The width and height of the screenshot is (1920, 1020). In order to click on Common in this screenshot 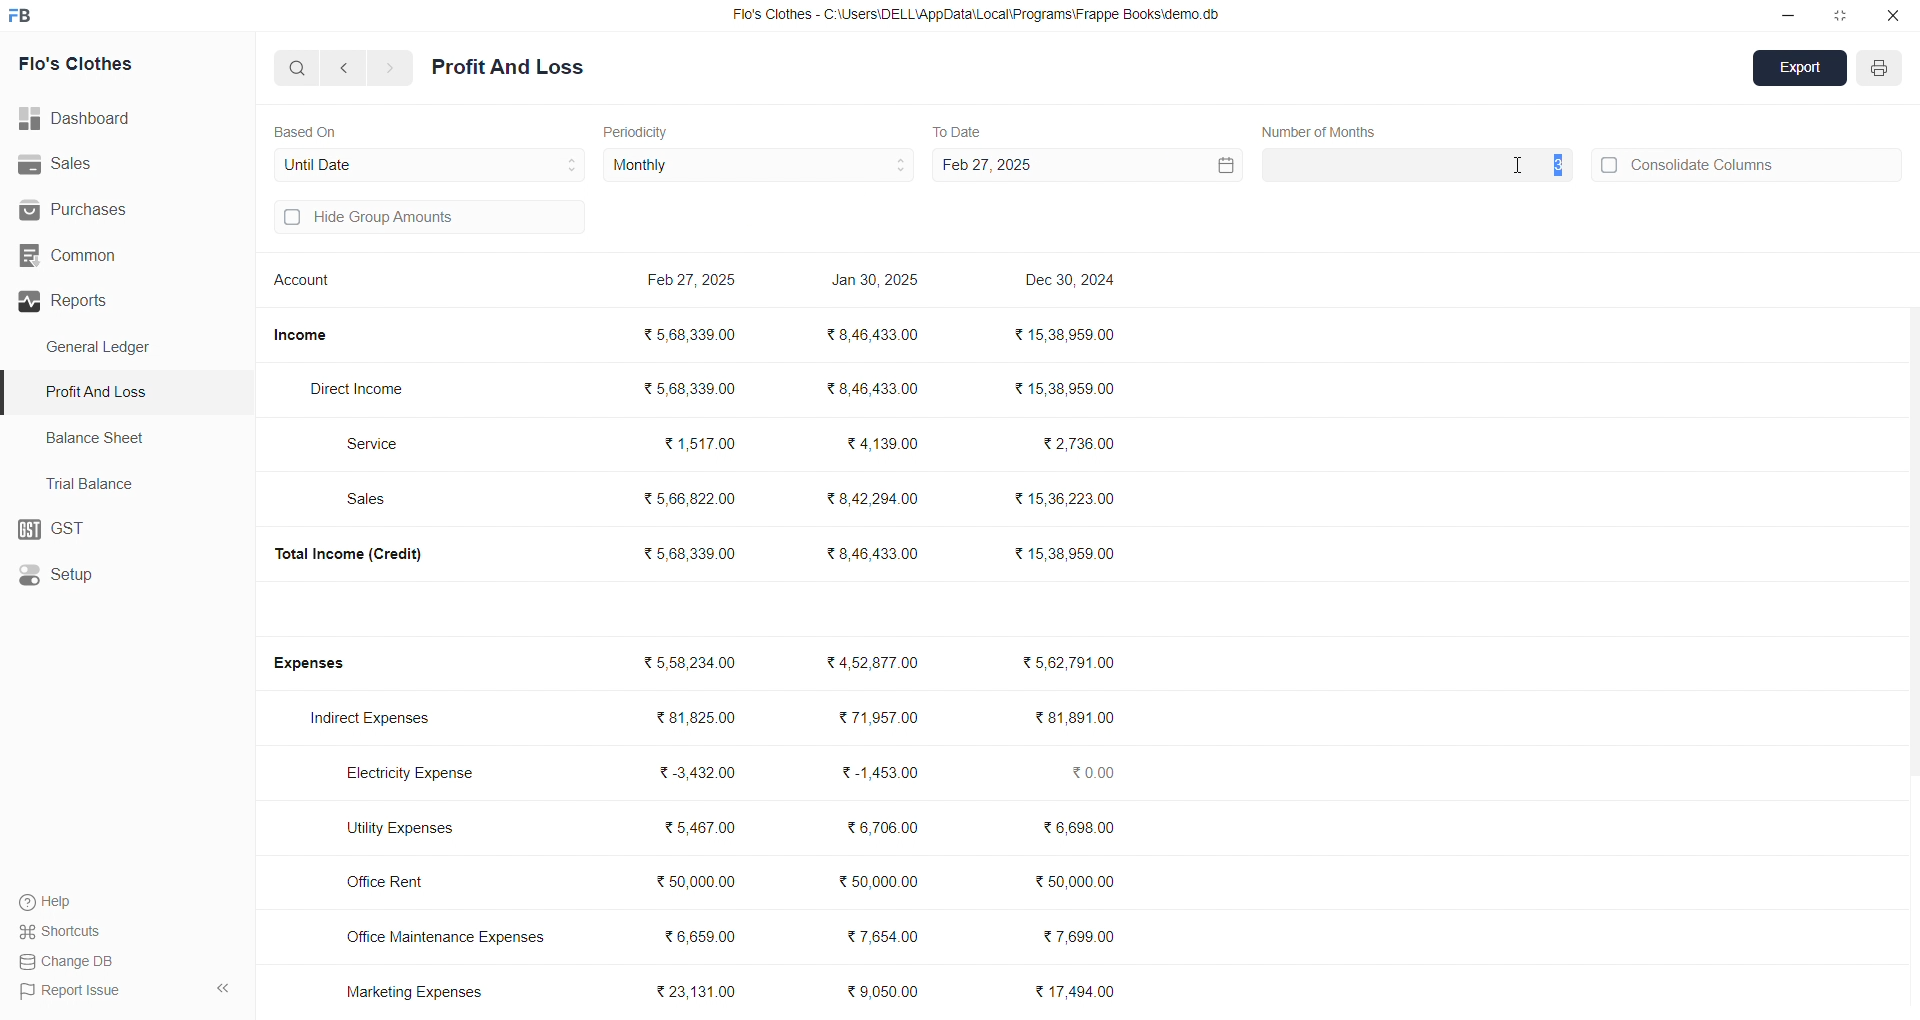, I will do `click(102, 256)`.